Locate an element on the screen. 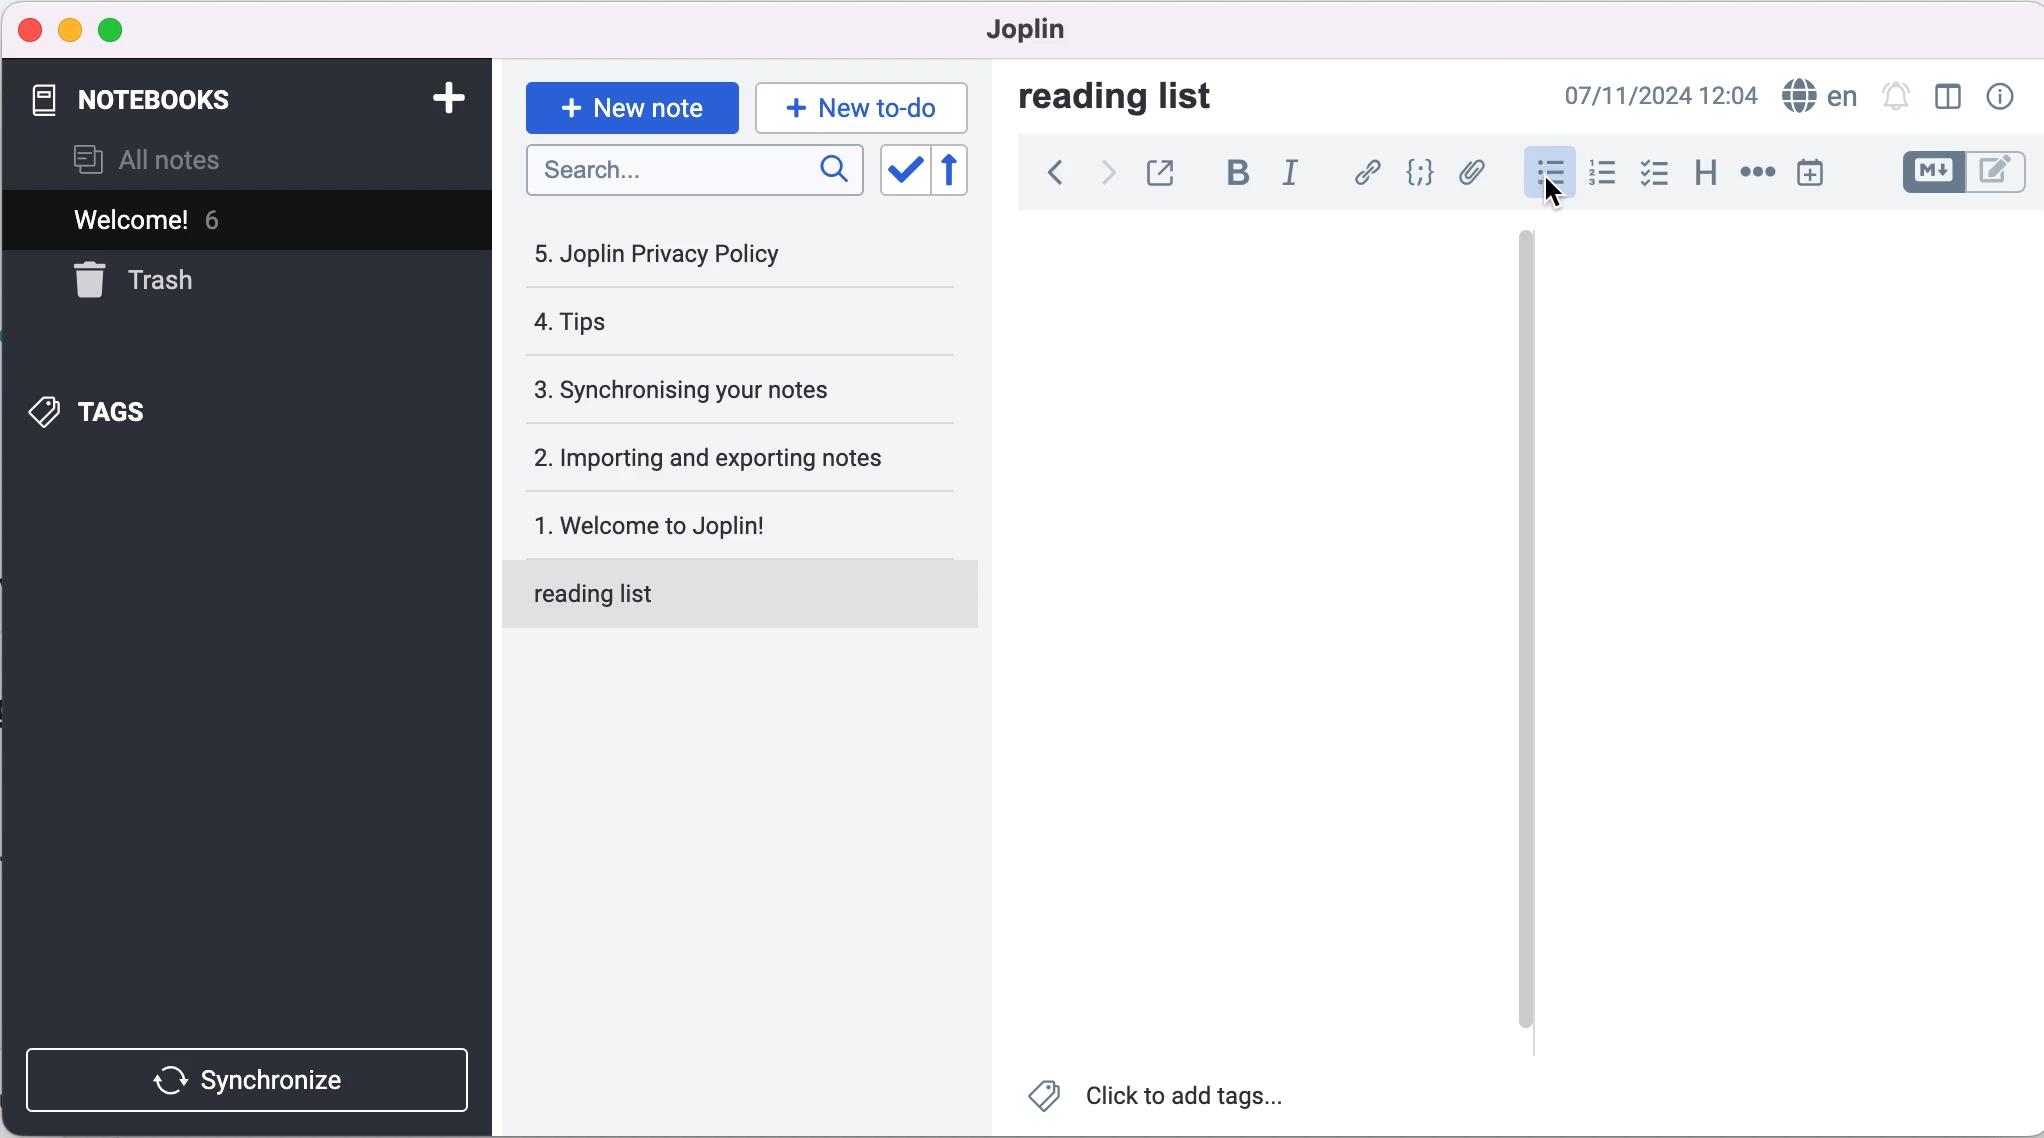 Image resolution: width=2044 pixels, height=1138 pixels. click to add tags is located at coordinates (1161, 1103).